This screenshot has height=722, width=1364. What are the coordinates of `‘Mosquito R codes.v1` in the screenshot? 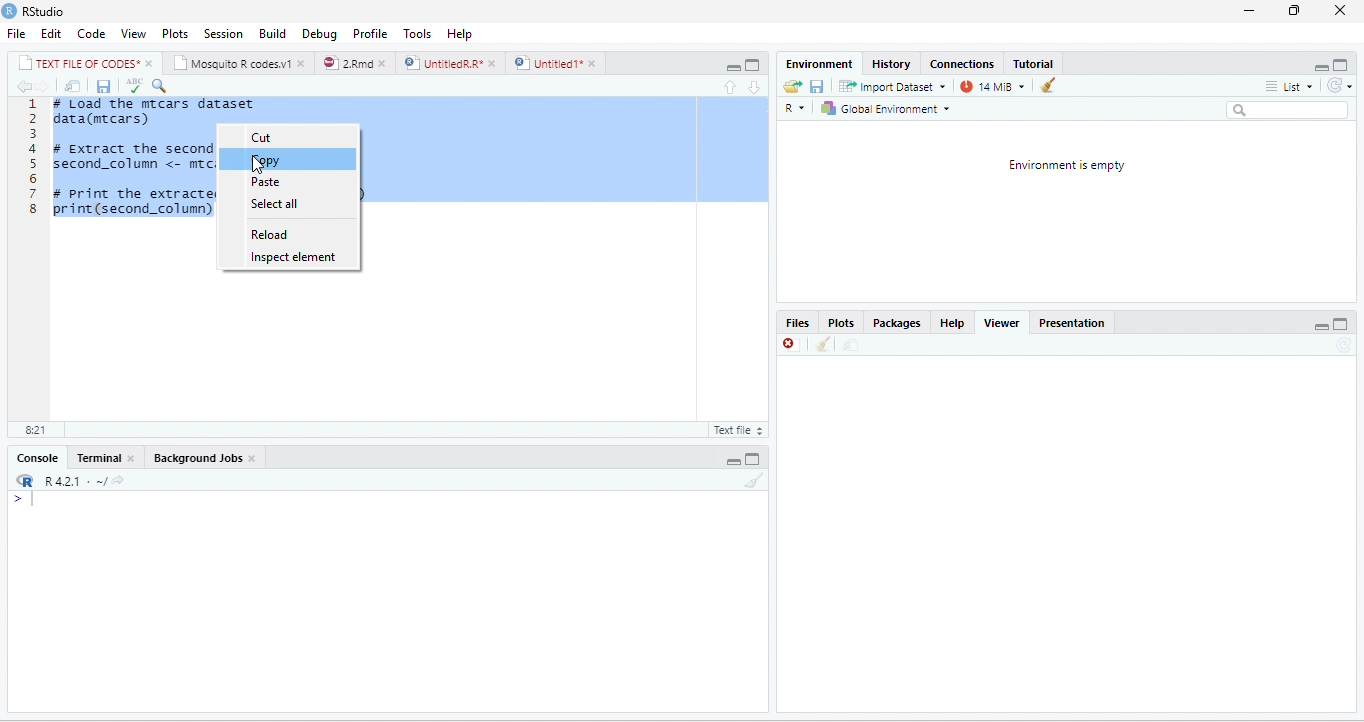 It's located at (232, 62).